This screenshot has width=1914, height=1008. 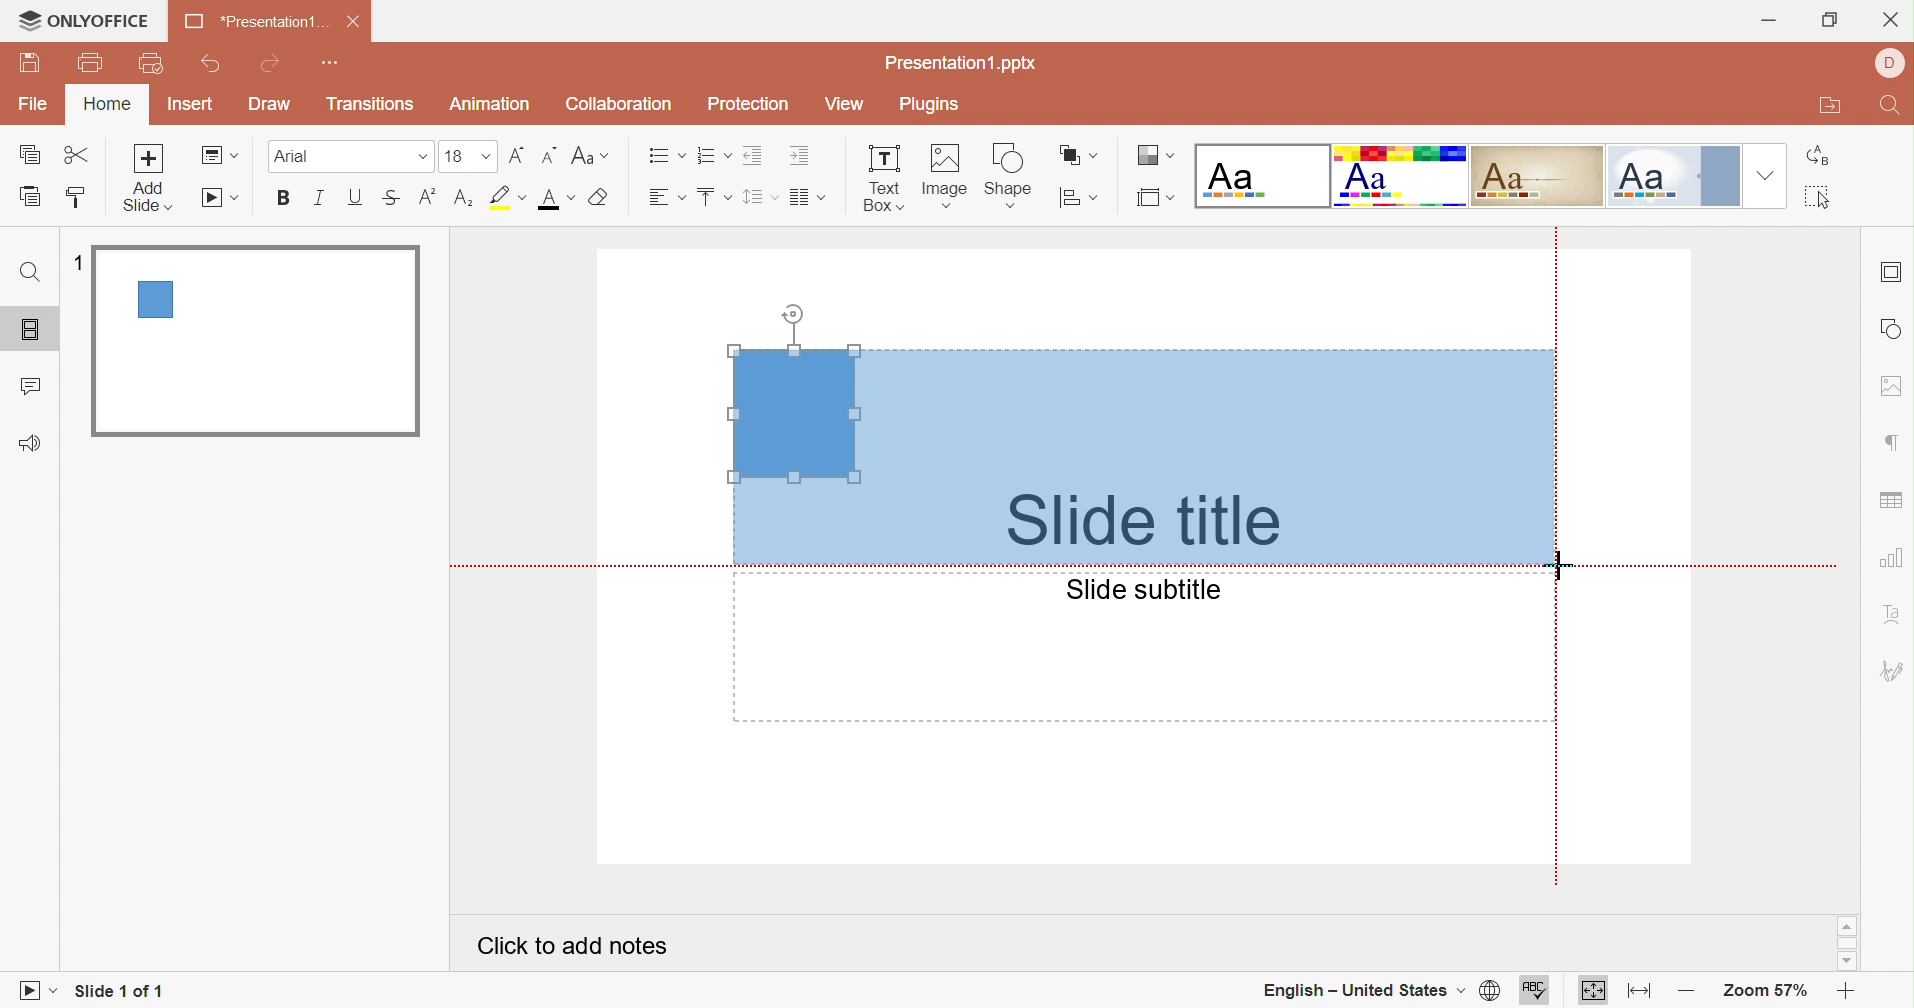 What do you see at coordinates (714, 197) in the screenshot?
I see `Vertical align` at bounding box center [714, 197].